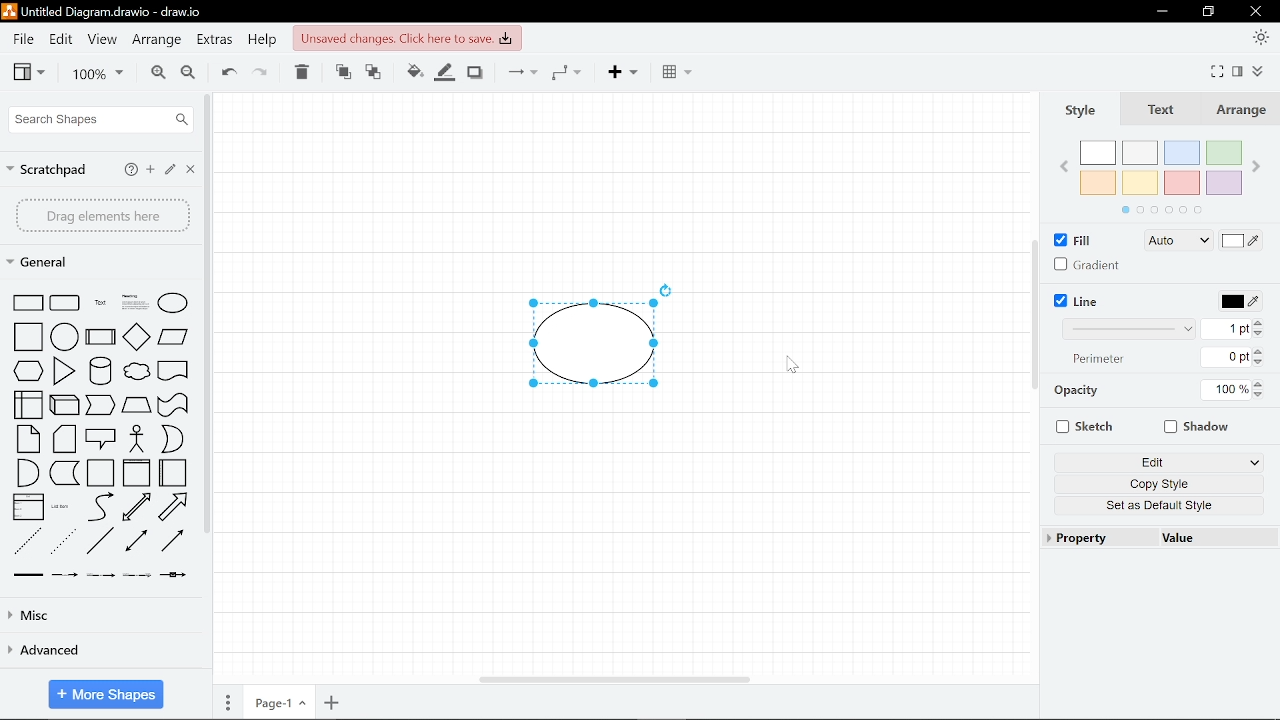  I want to click on Format, so click(1237, 72).